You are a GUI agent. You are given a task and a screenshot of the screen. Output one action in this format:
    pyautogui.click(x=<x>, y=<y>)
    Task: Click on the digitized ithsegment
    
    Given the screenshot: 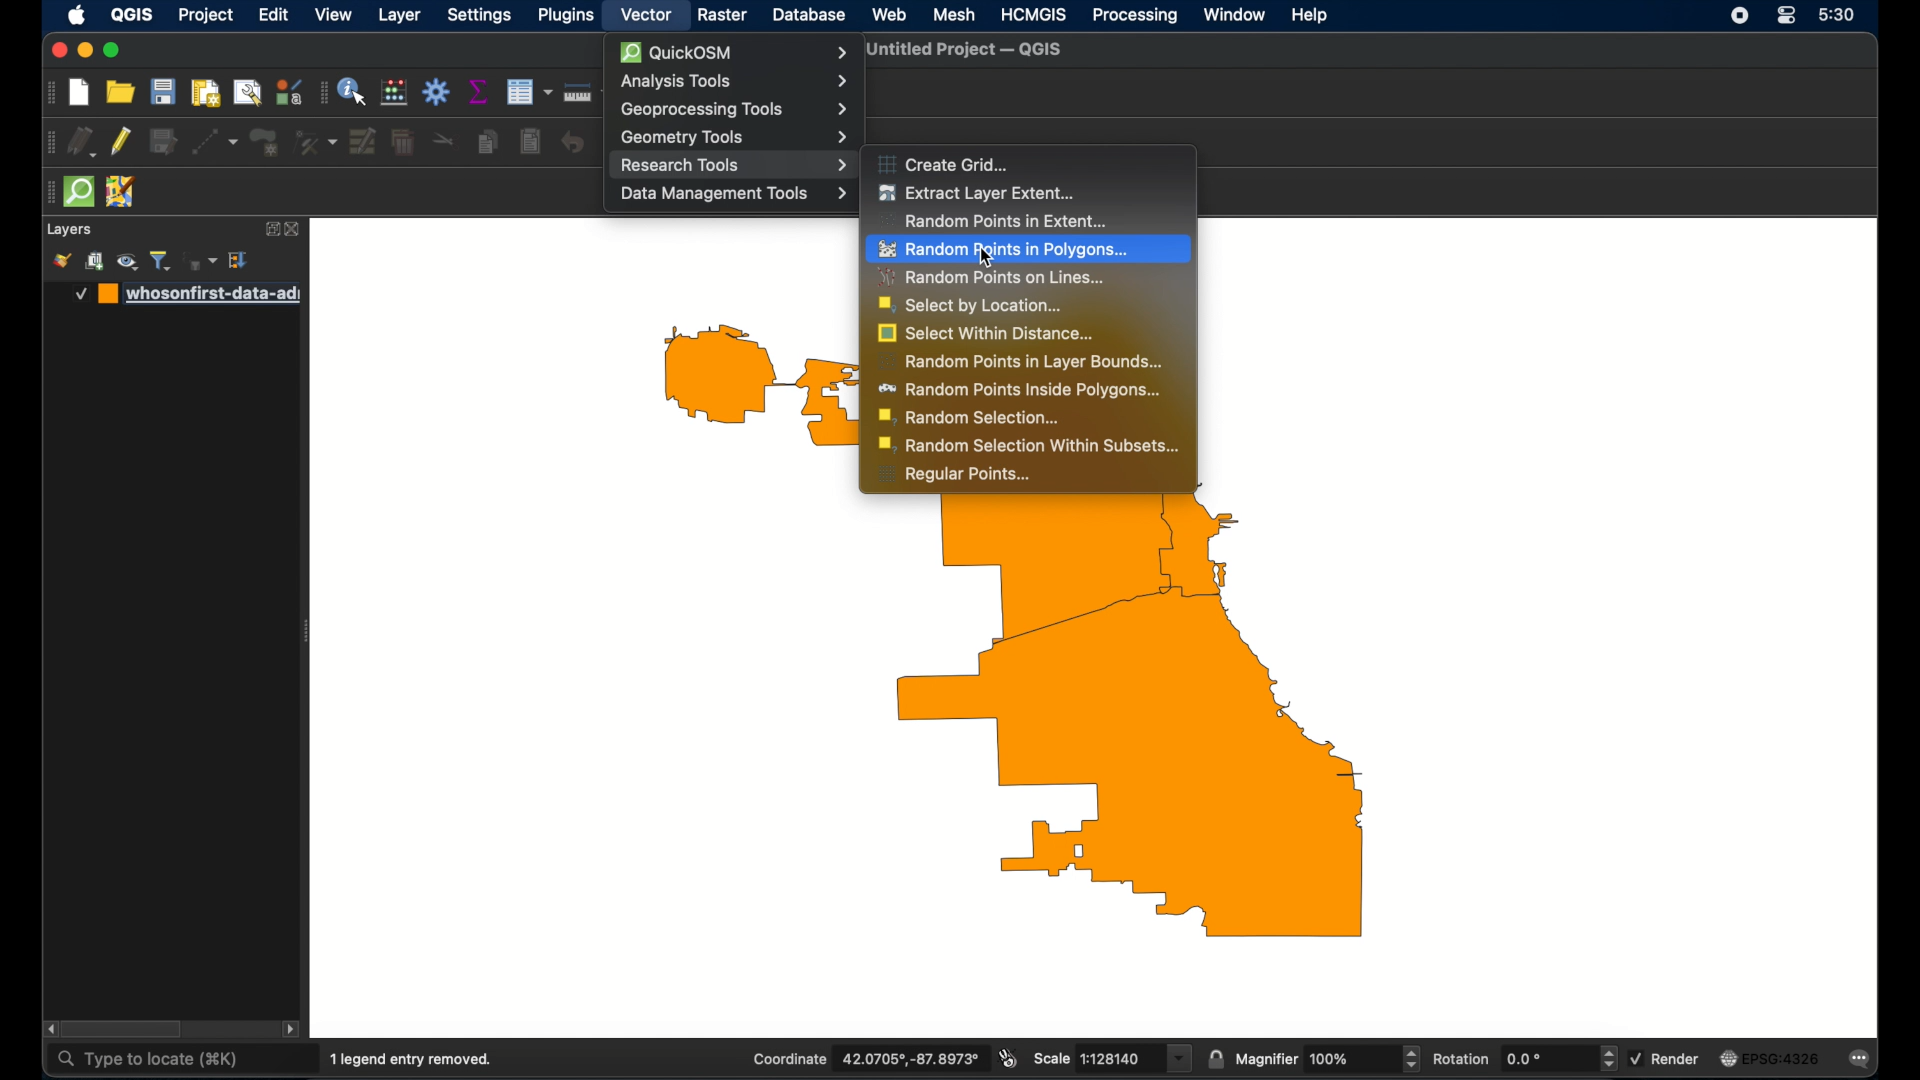 What is the action you would take?
    pyautogui.click(x=213, y=141)
    